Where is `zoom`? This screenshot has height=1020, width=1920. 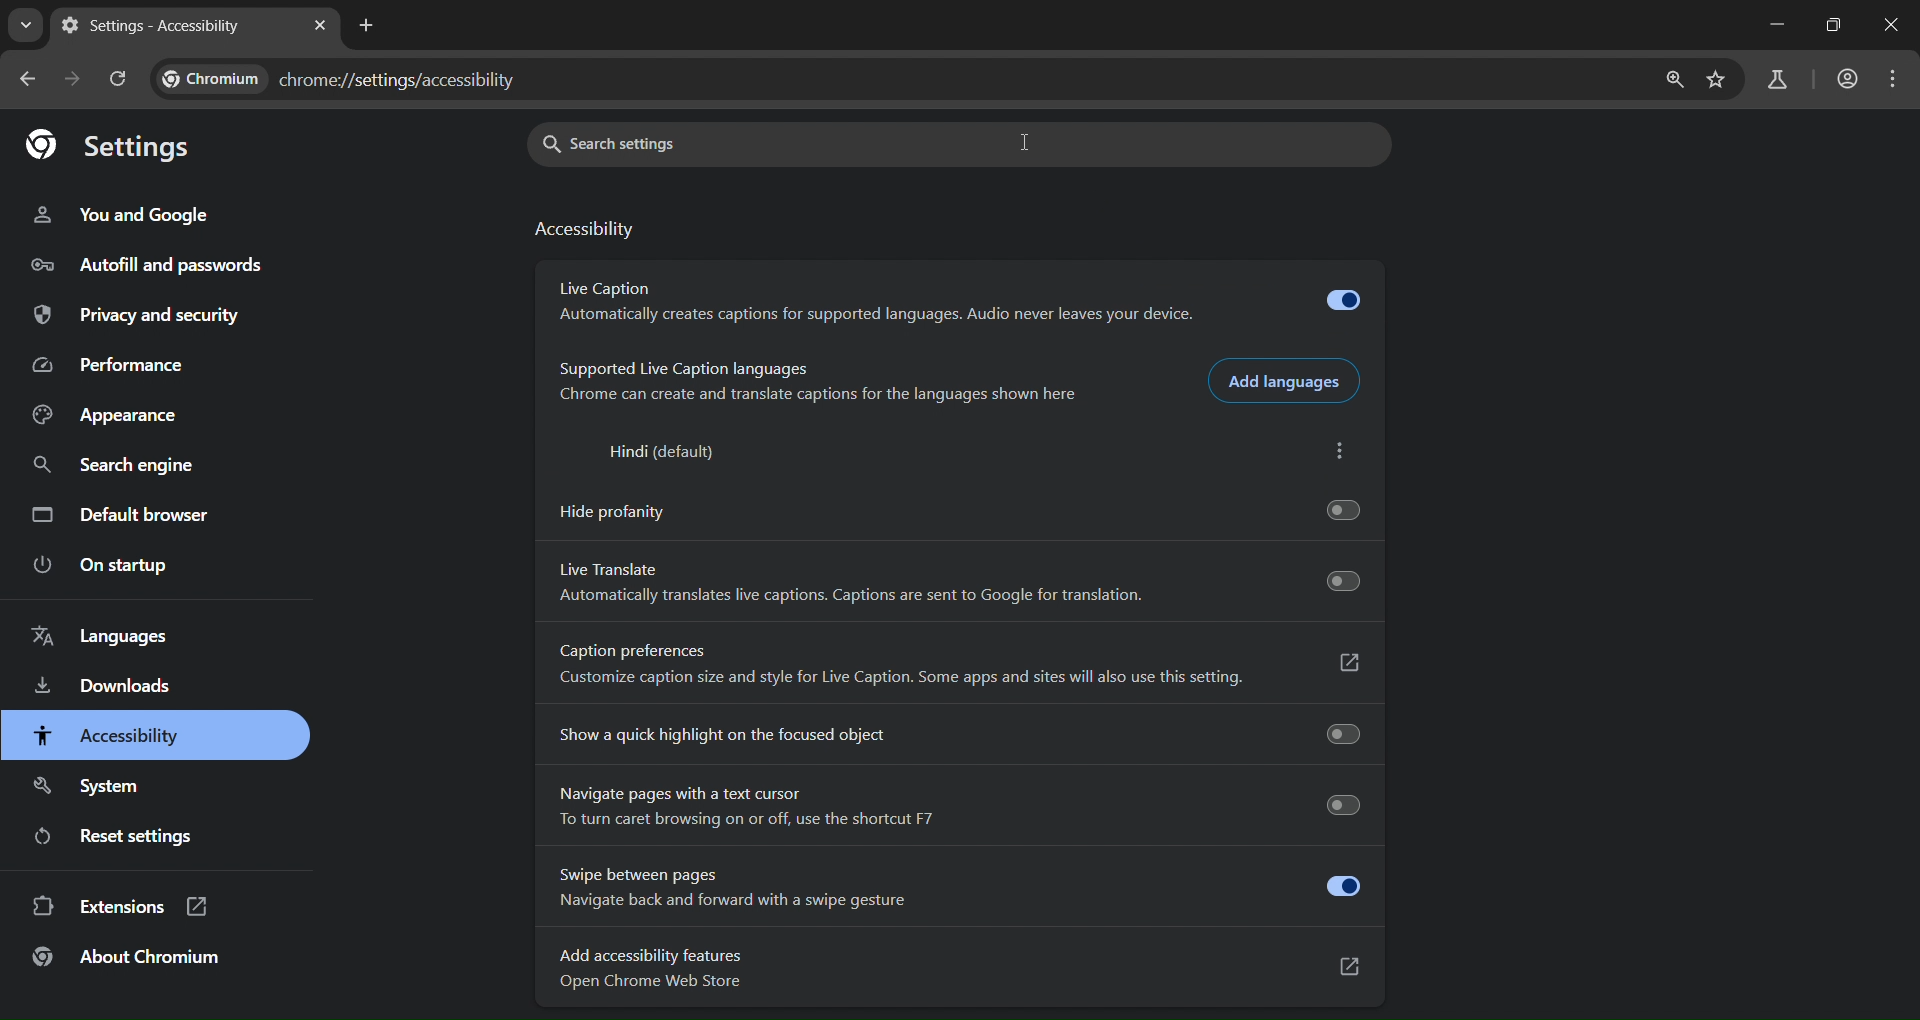 zoom is located at coordinates (1669, 79).